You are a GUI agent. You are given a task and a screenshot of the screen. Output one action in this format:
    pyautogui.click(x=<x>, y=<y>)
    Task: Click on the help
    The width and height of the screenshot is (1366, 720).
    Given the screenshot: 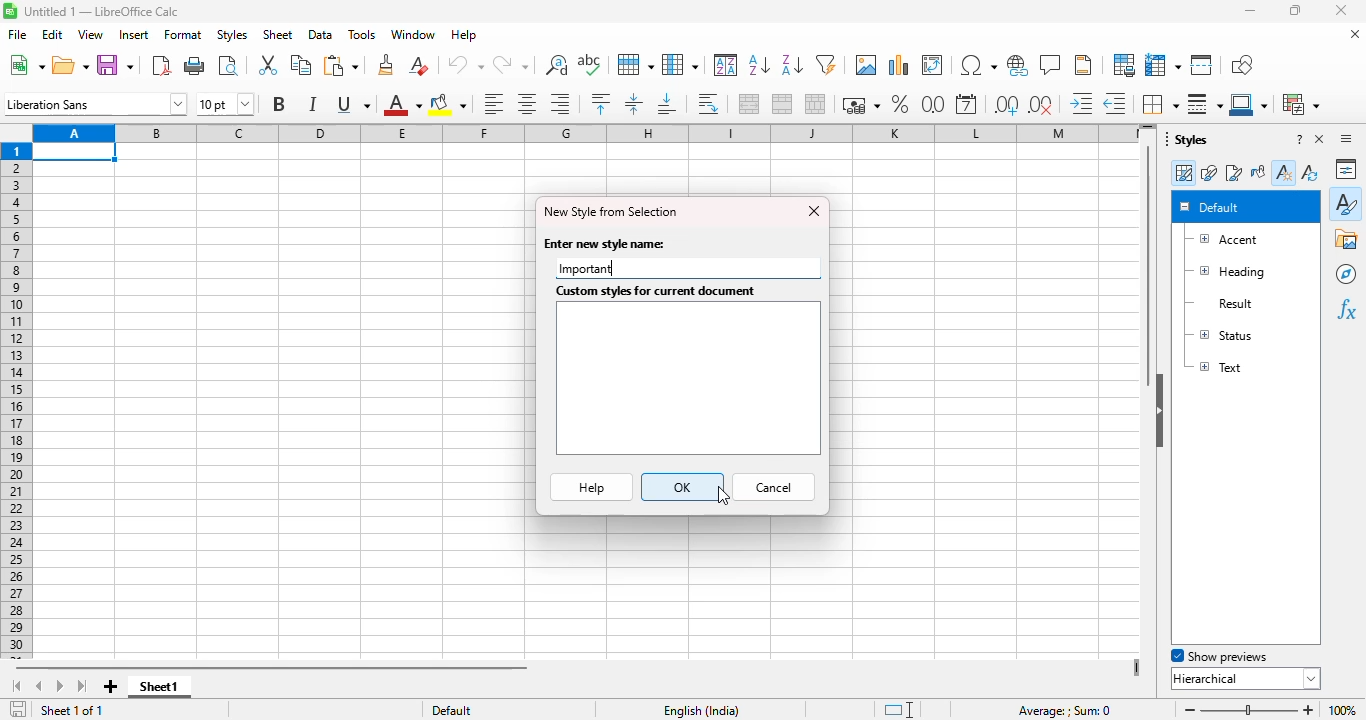 What is the action you would take?
    pyautogui.click(x=464, y=35)
    